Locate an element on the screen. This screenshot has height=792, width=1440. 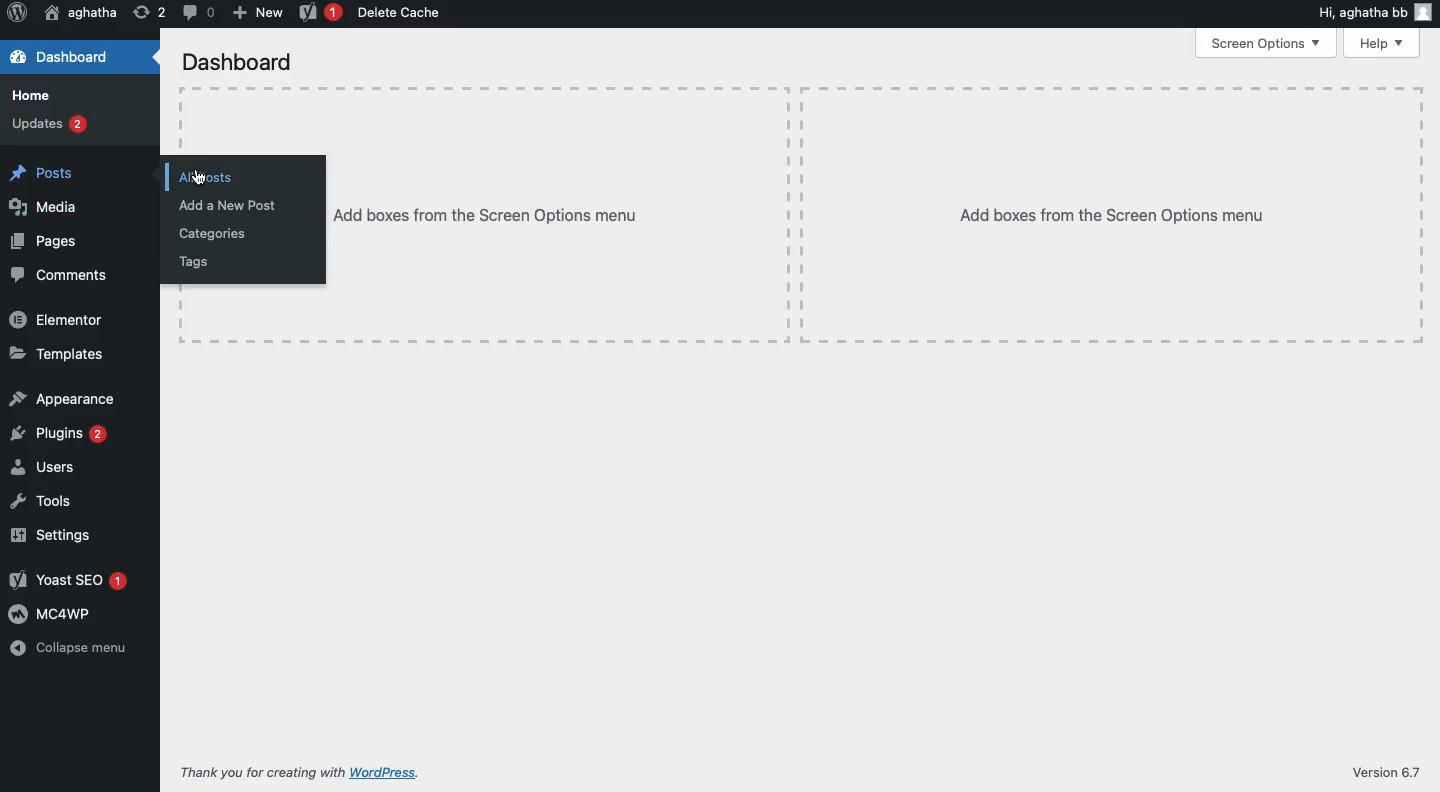
+ New is located at coordinates (257, 12).